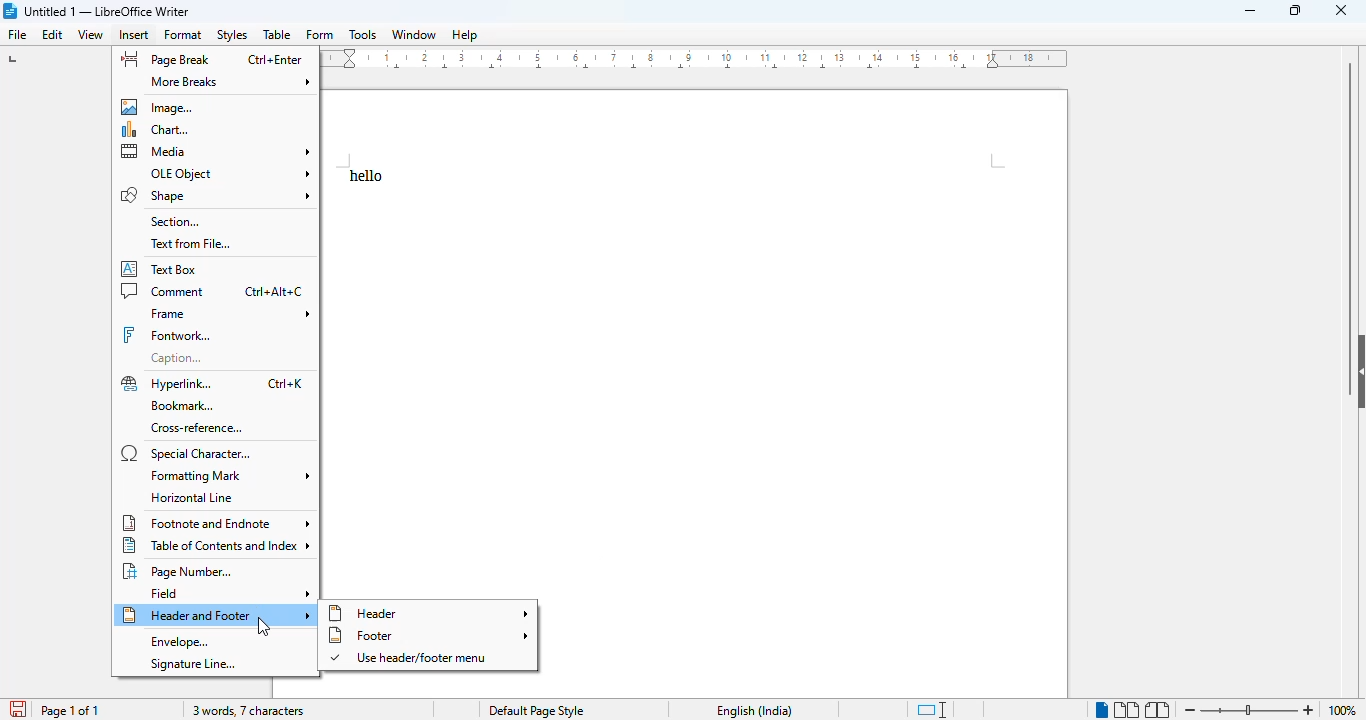 The width and height of the screenshot is (1366, 720). What do you see at coordinates (18, 709) in the screenshot?
I see `click to save document` at bounding box center [18, 709].